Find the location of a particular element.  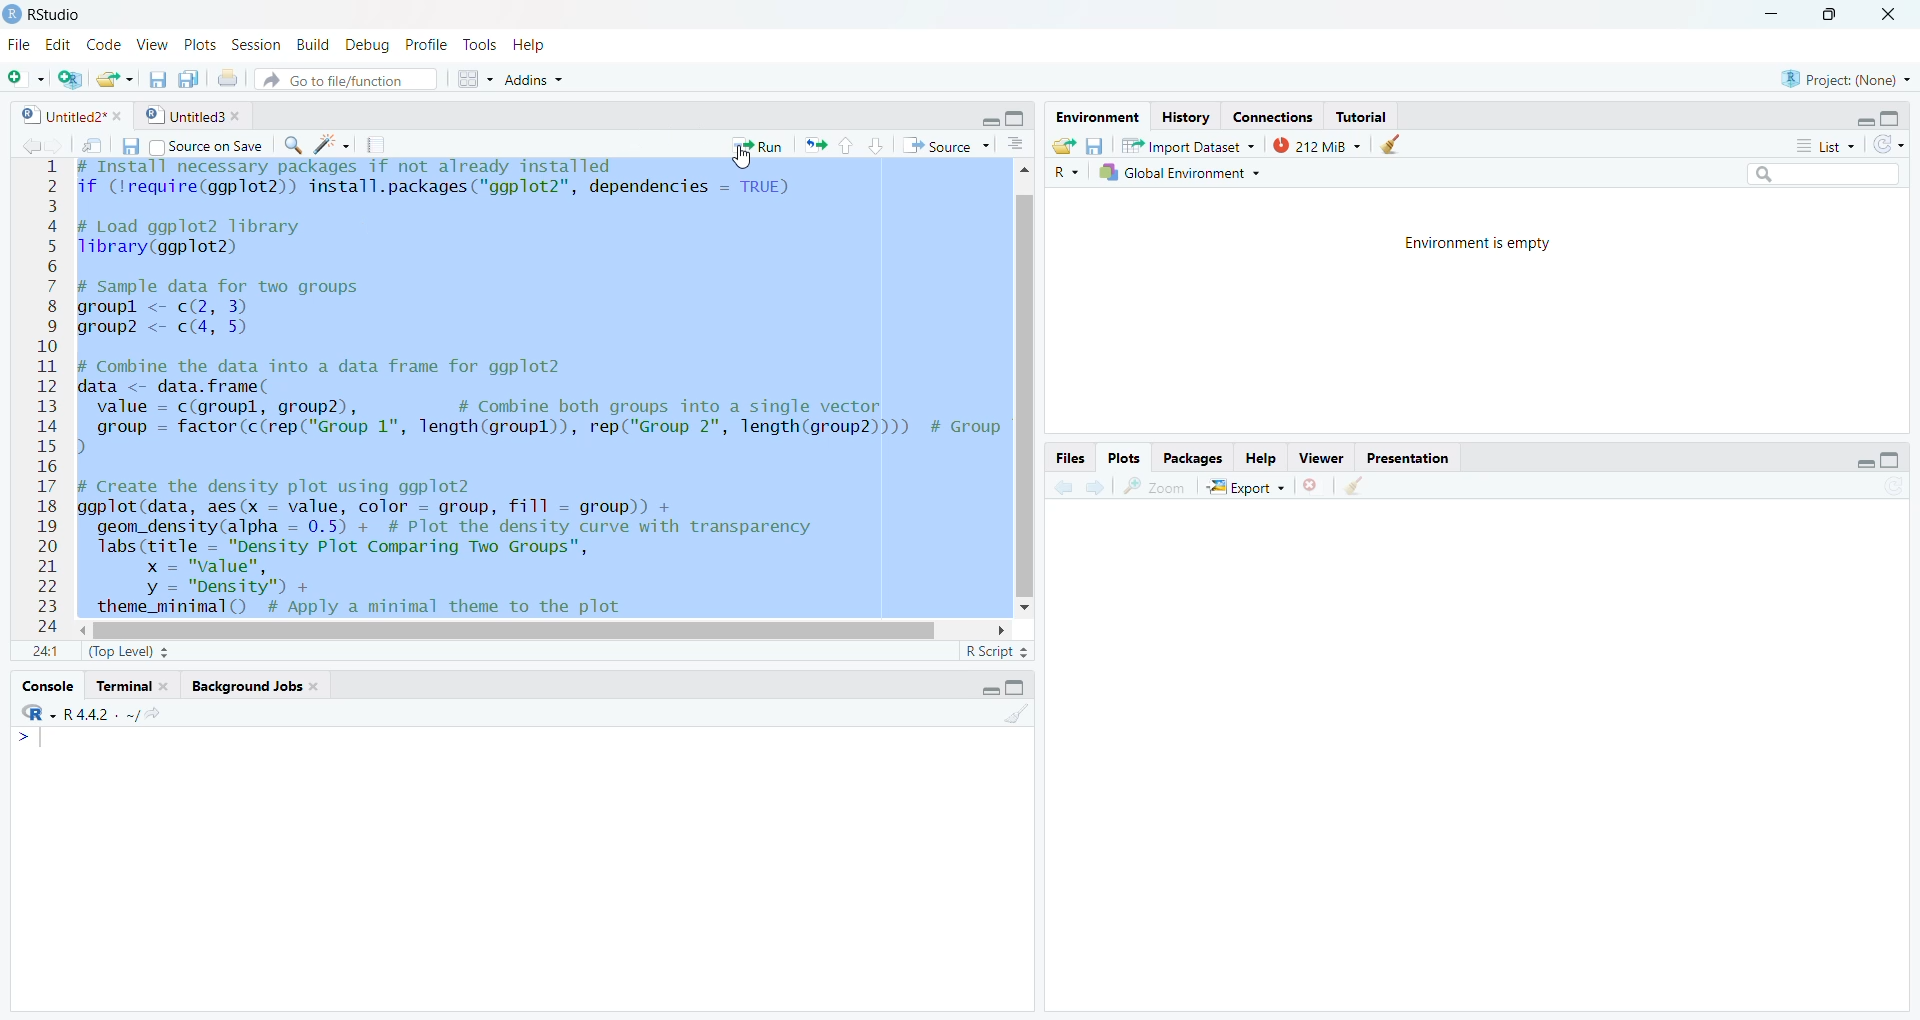

 is located at coordinates (36, 740).